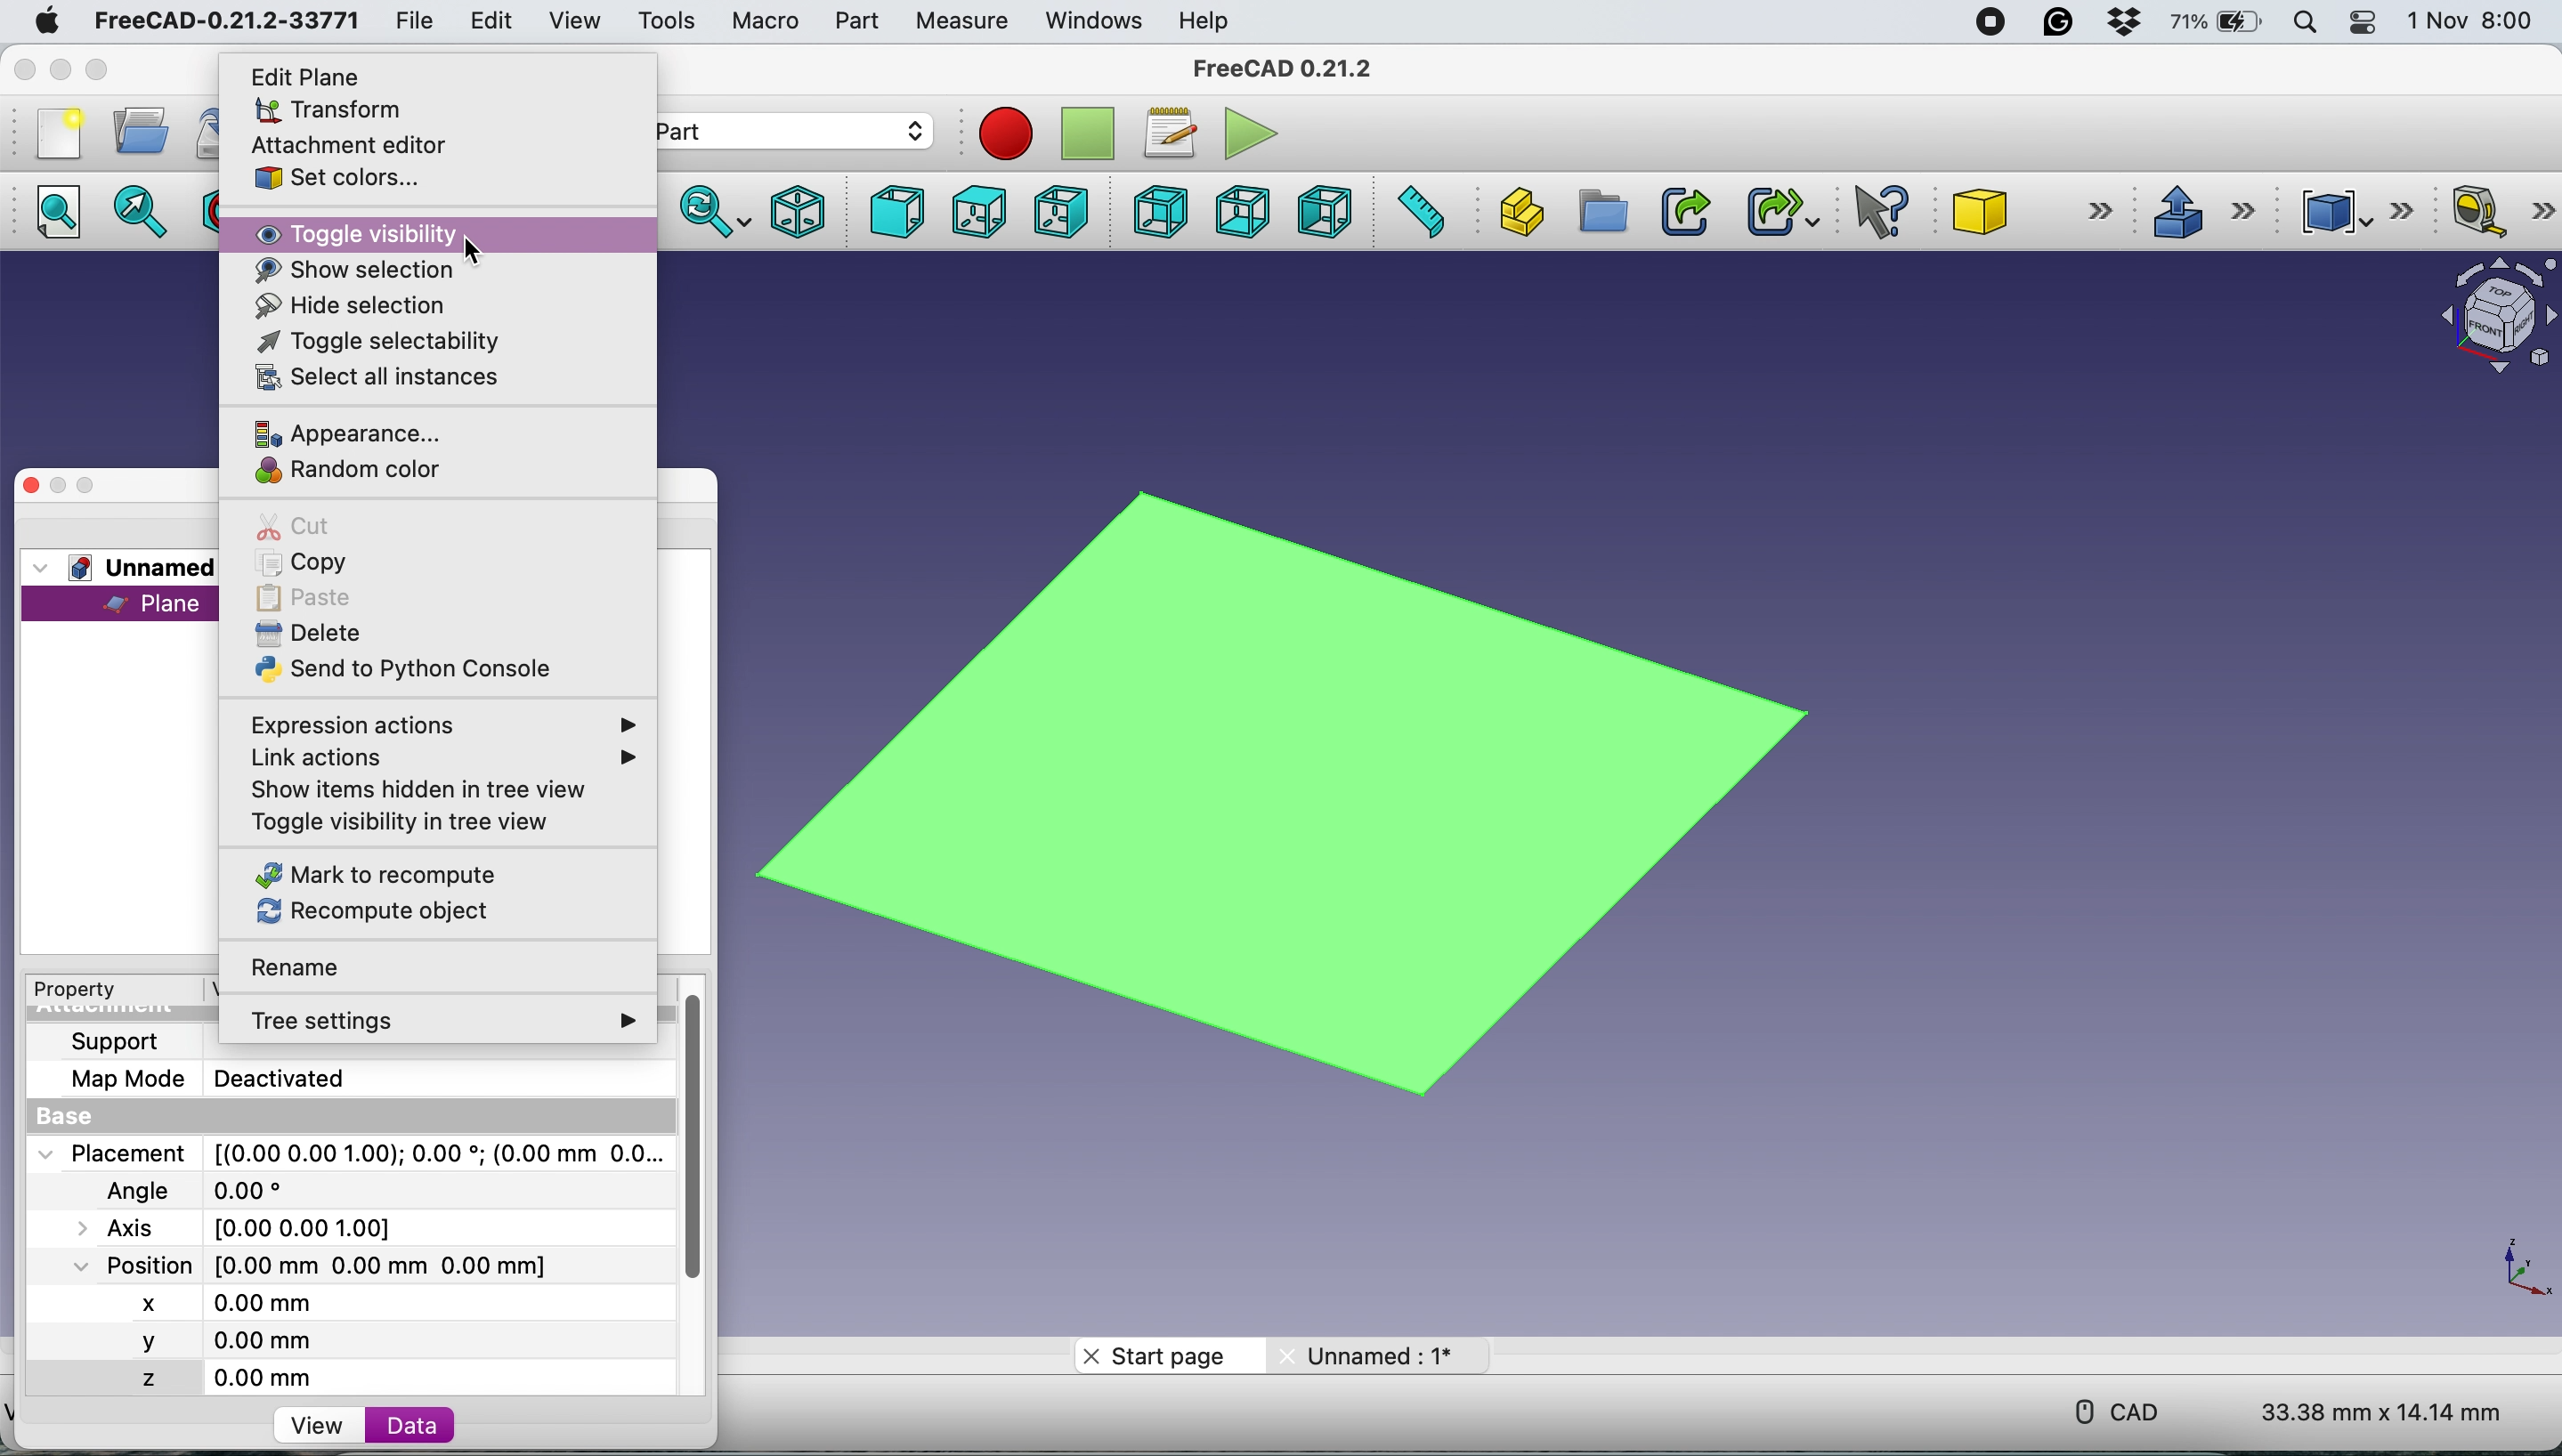  What do you see at coordinates (1237, 213) in the screenshot?
I see `bottom` at bounding box center [1237, 213].